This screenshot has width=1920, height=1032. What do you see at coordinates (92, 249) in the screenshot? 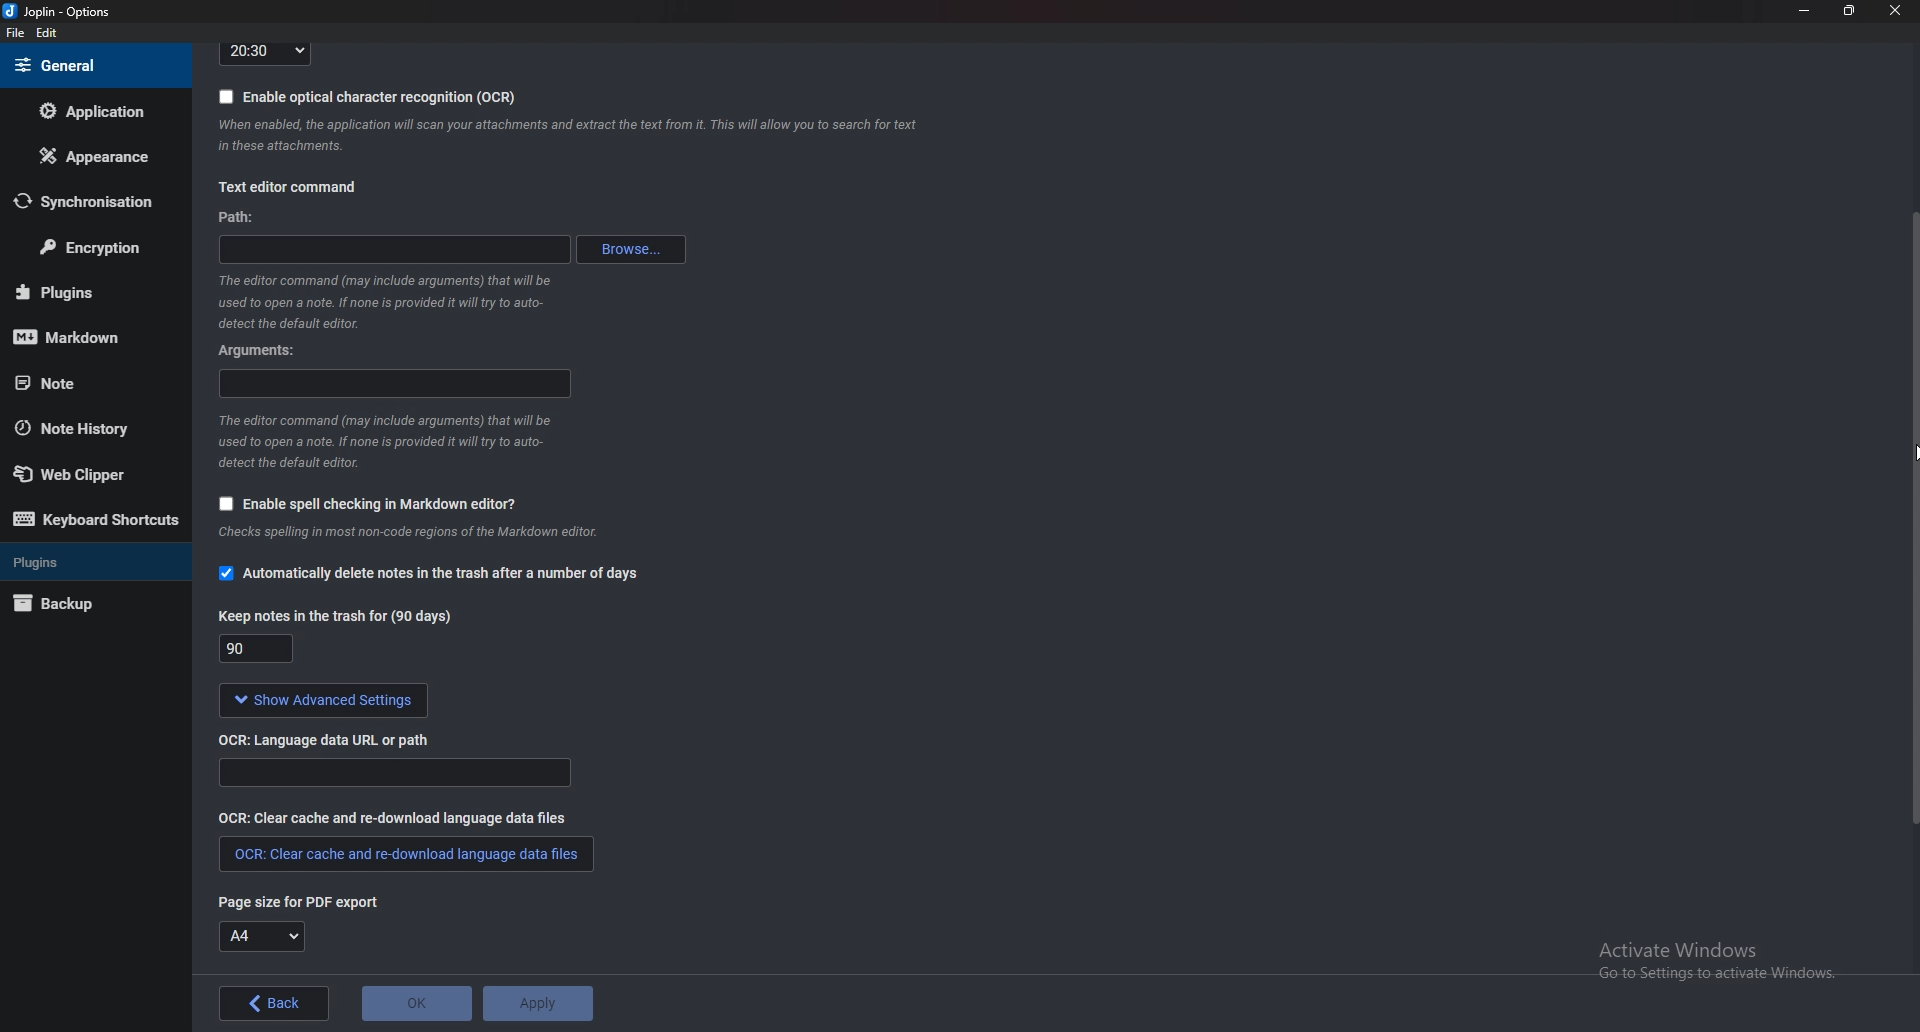
I see `Encryption` at bounding box center [92, 249].